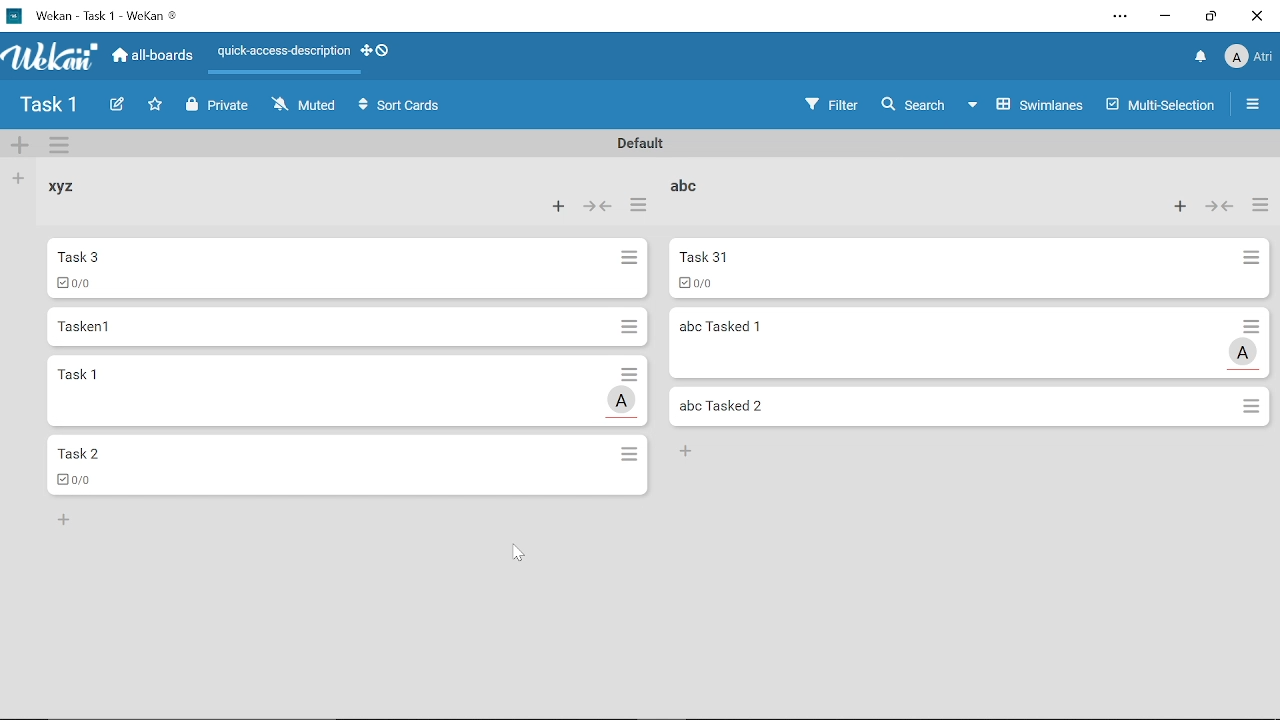  What do you see at coordinates (218, 106) in the screenshot?
I see `Private` at bounding box center [218, 106].